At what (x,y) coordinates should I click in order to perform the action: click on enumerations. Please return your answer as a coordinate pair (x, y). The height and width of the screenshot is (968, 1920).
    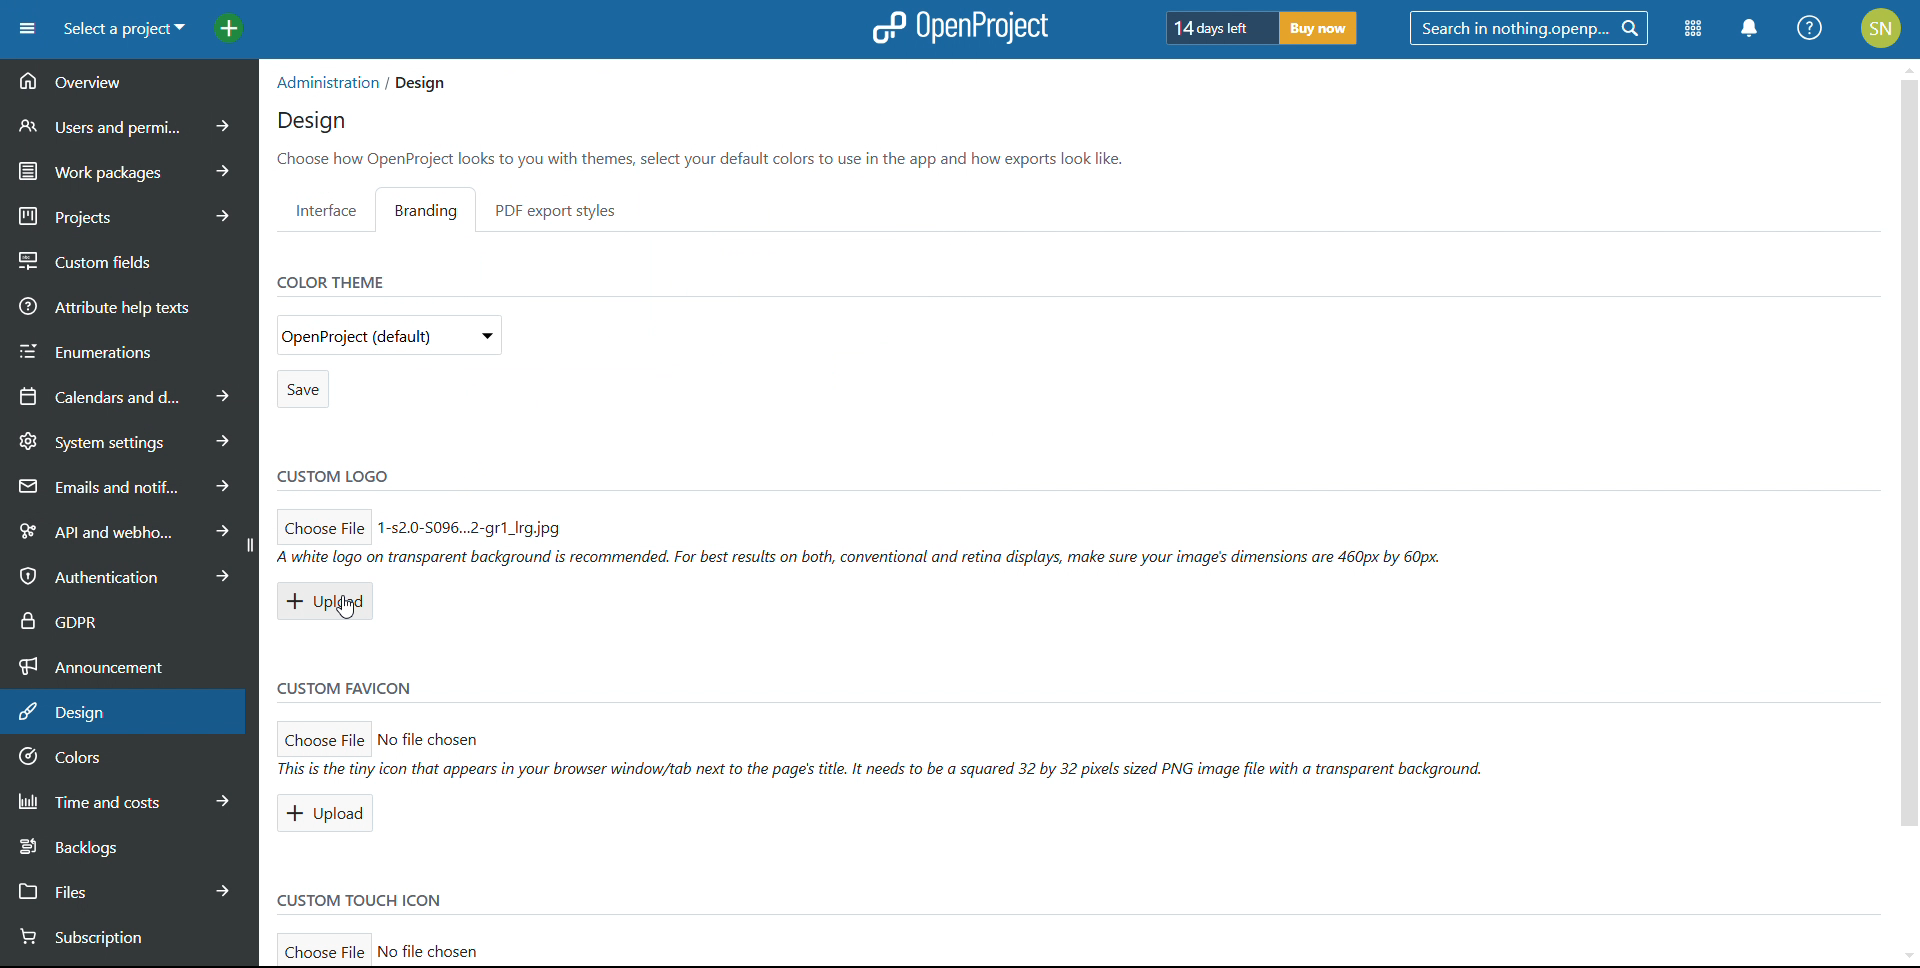
    Looking at the image, I should click on (129, 348).